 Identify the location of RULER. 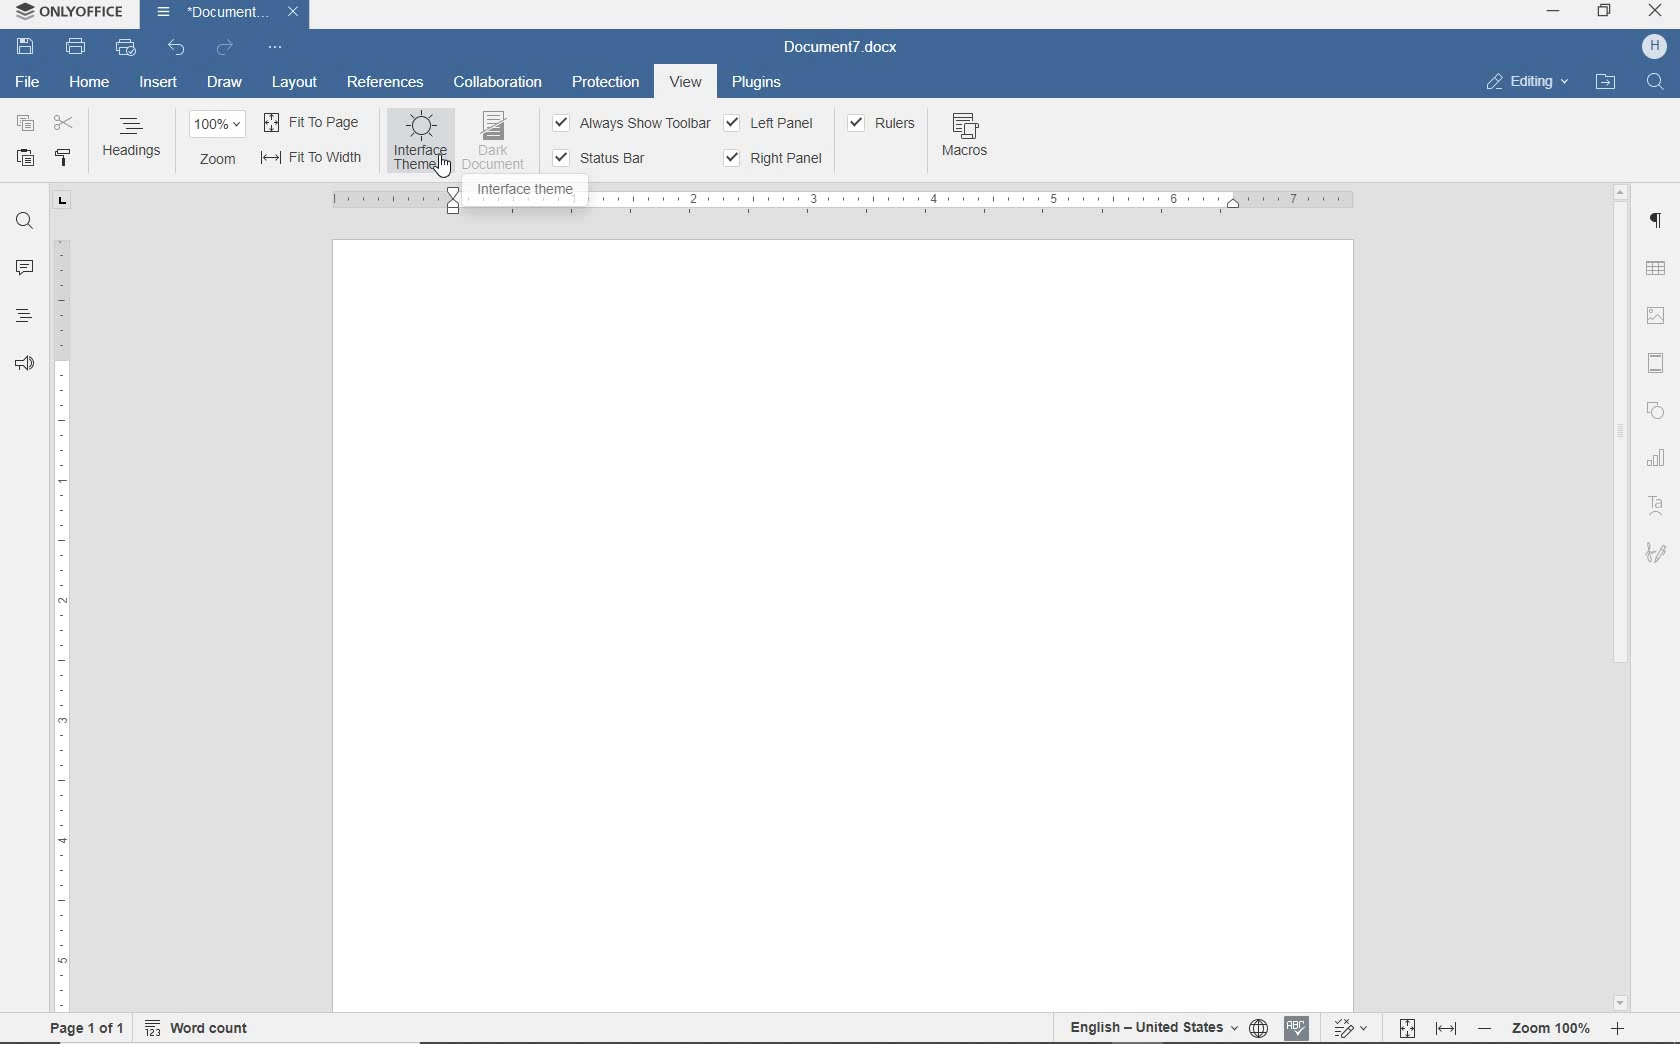
(973, 197).